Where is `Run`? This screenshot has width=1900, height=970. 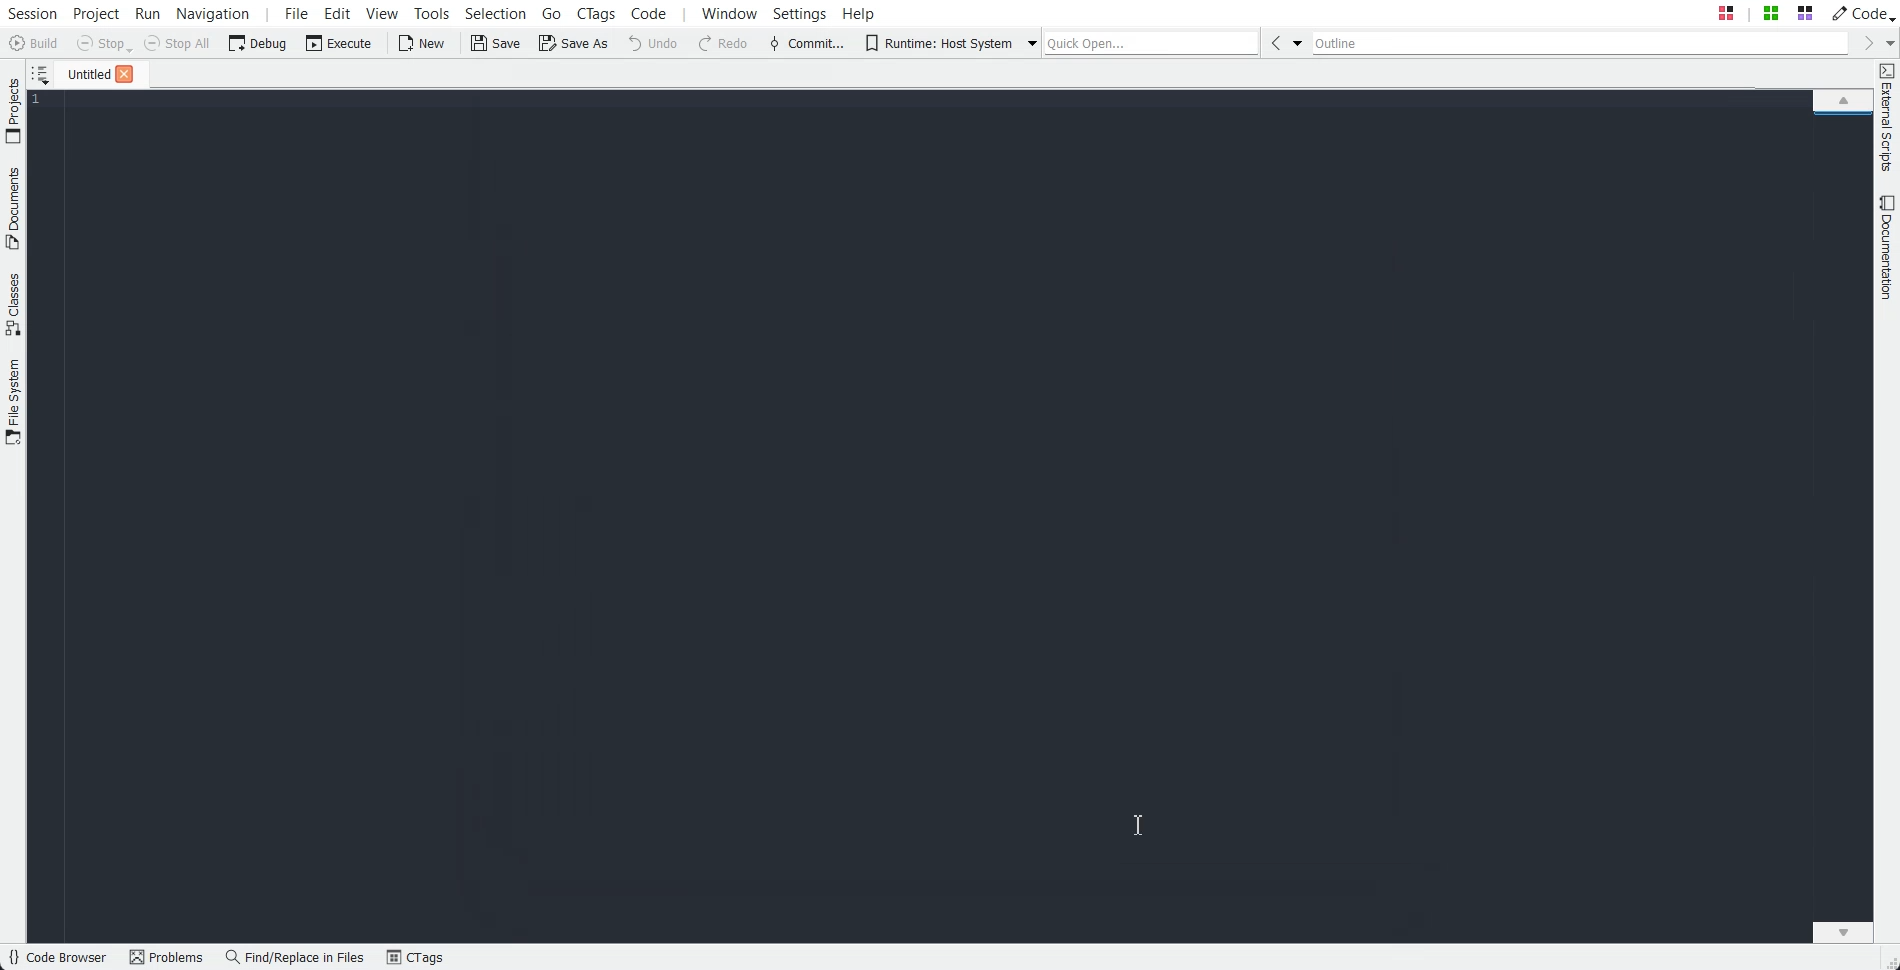 Run is located at coordinates (146, 13).